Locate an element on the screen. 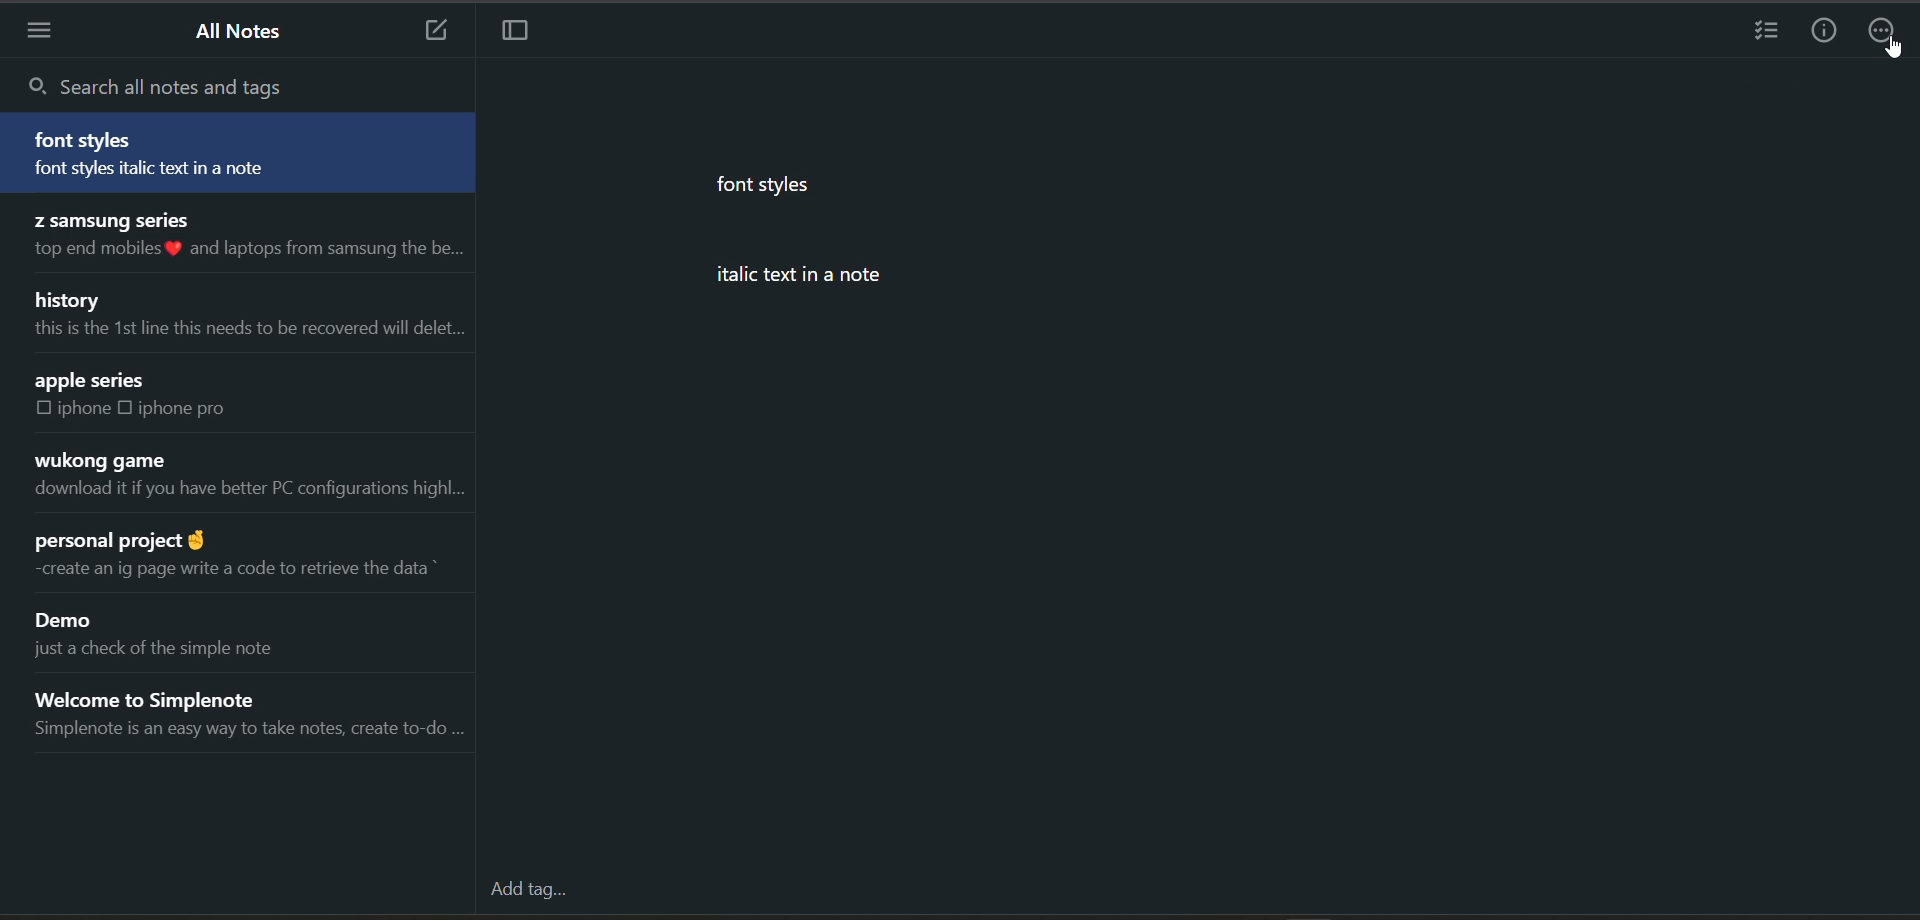 The image size is (1920, 920). menu is located at coordinates (45, 32).